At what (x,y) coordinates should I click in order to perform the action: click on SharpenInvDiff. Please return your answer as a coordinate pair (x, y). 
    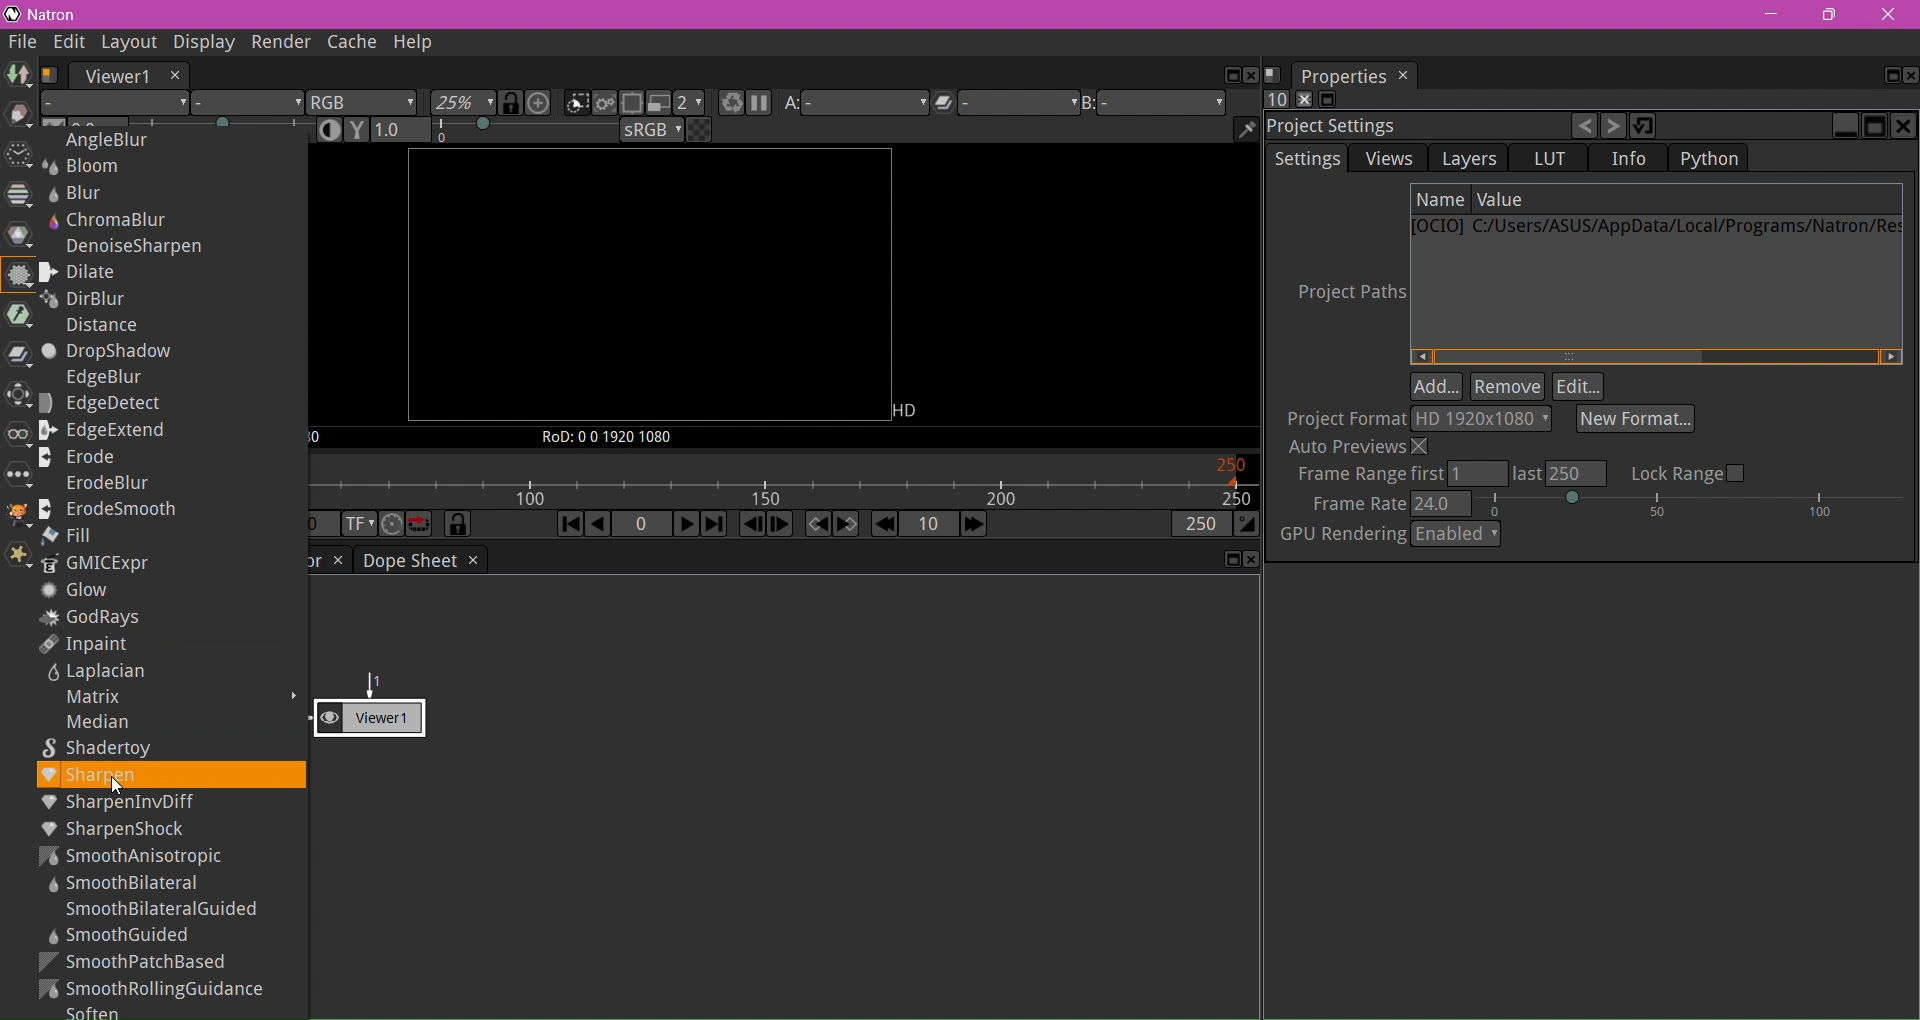
    Looking at the image, I should click on (170, 803).